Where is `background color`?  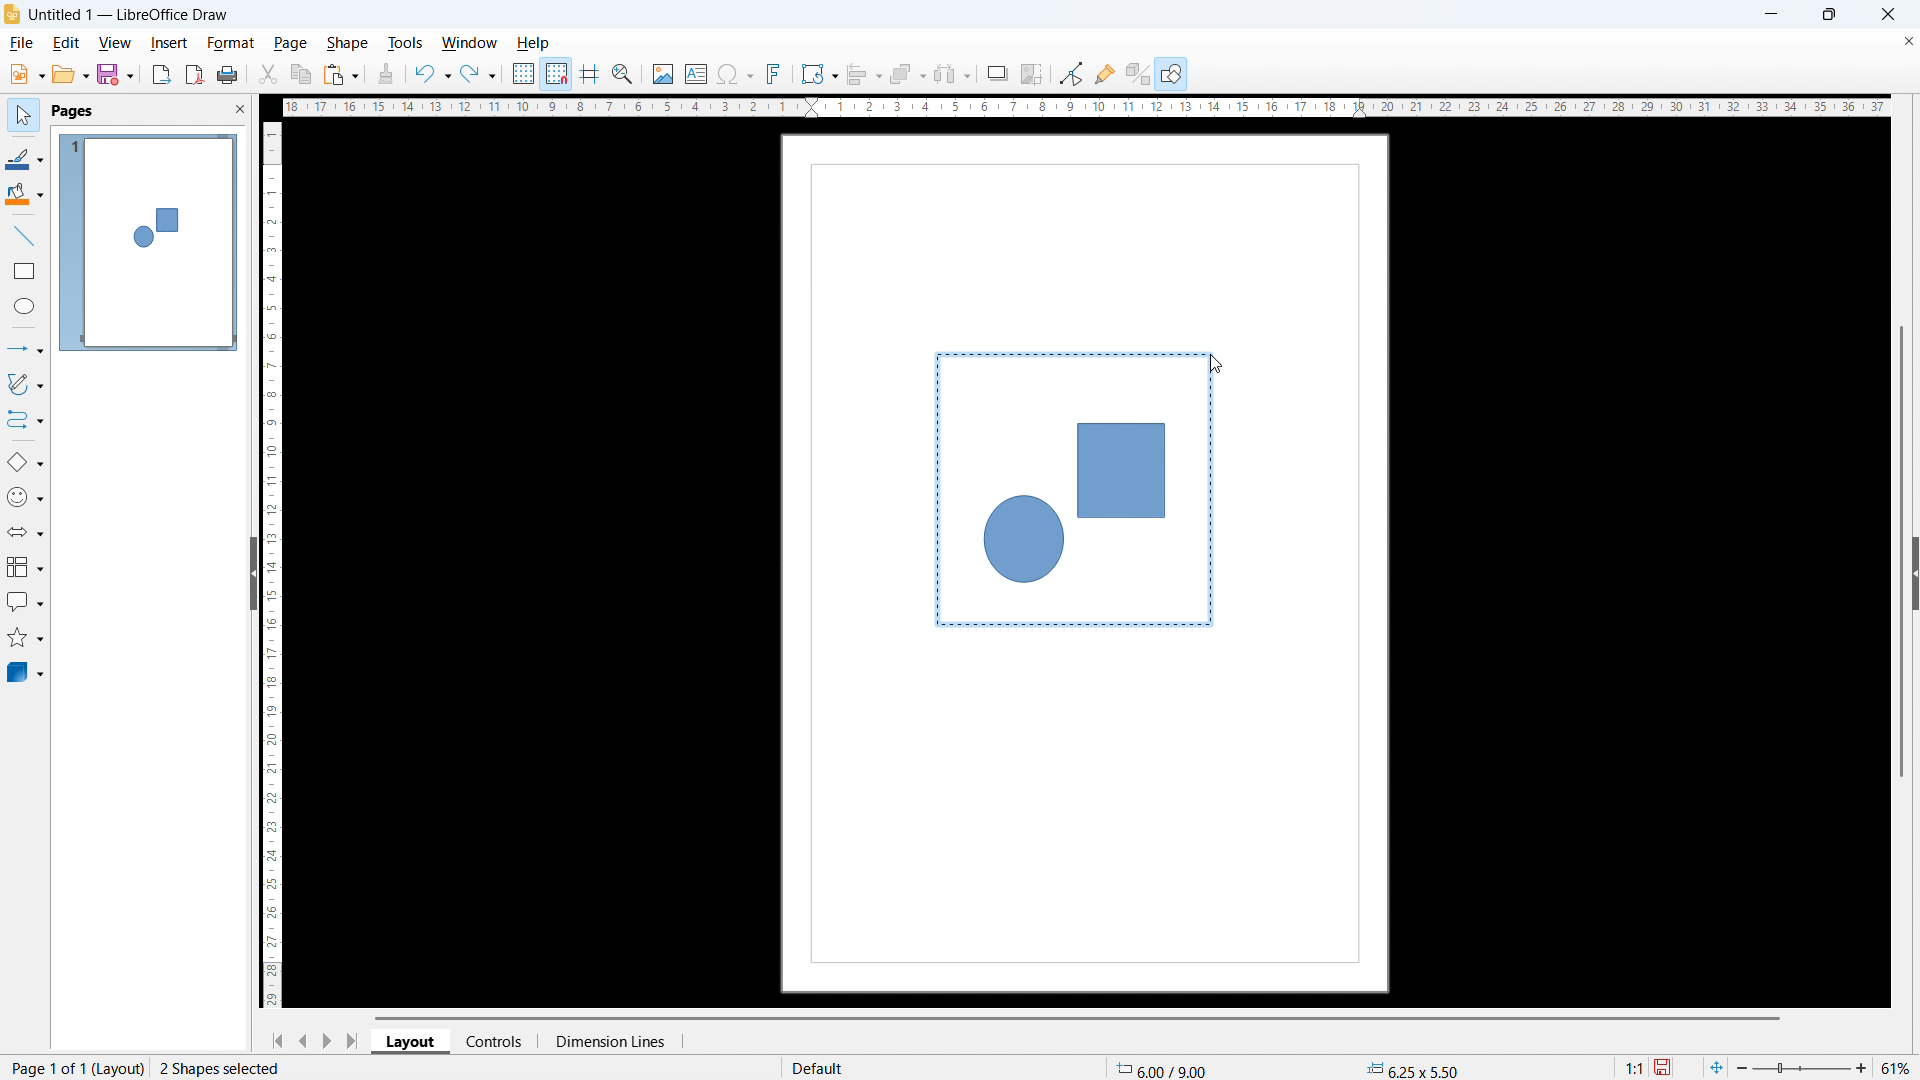 background color is located at coordinates (27, 195).